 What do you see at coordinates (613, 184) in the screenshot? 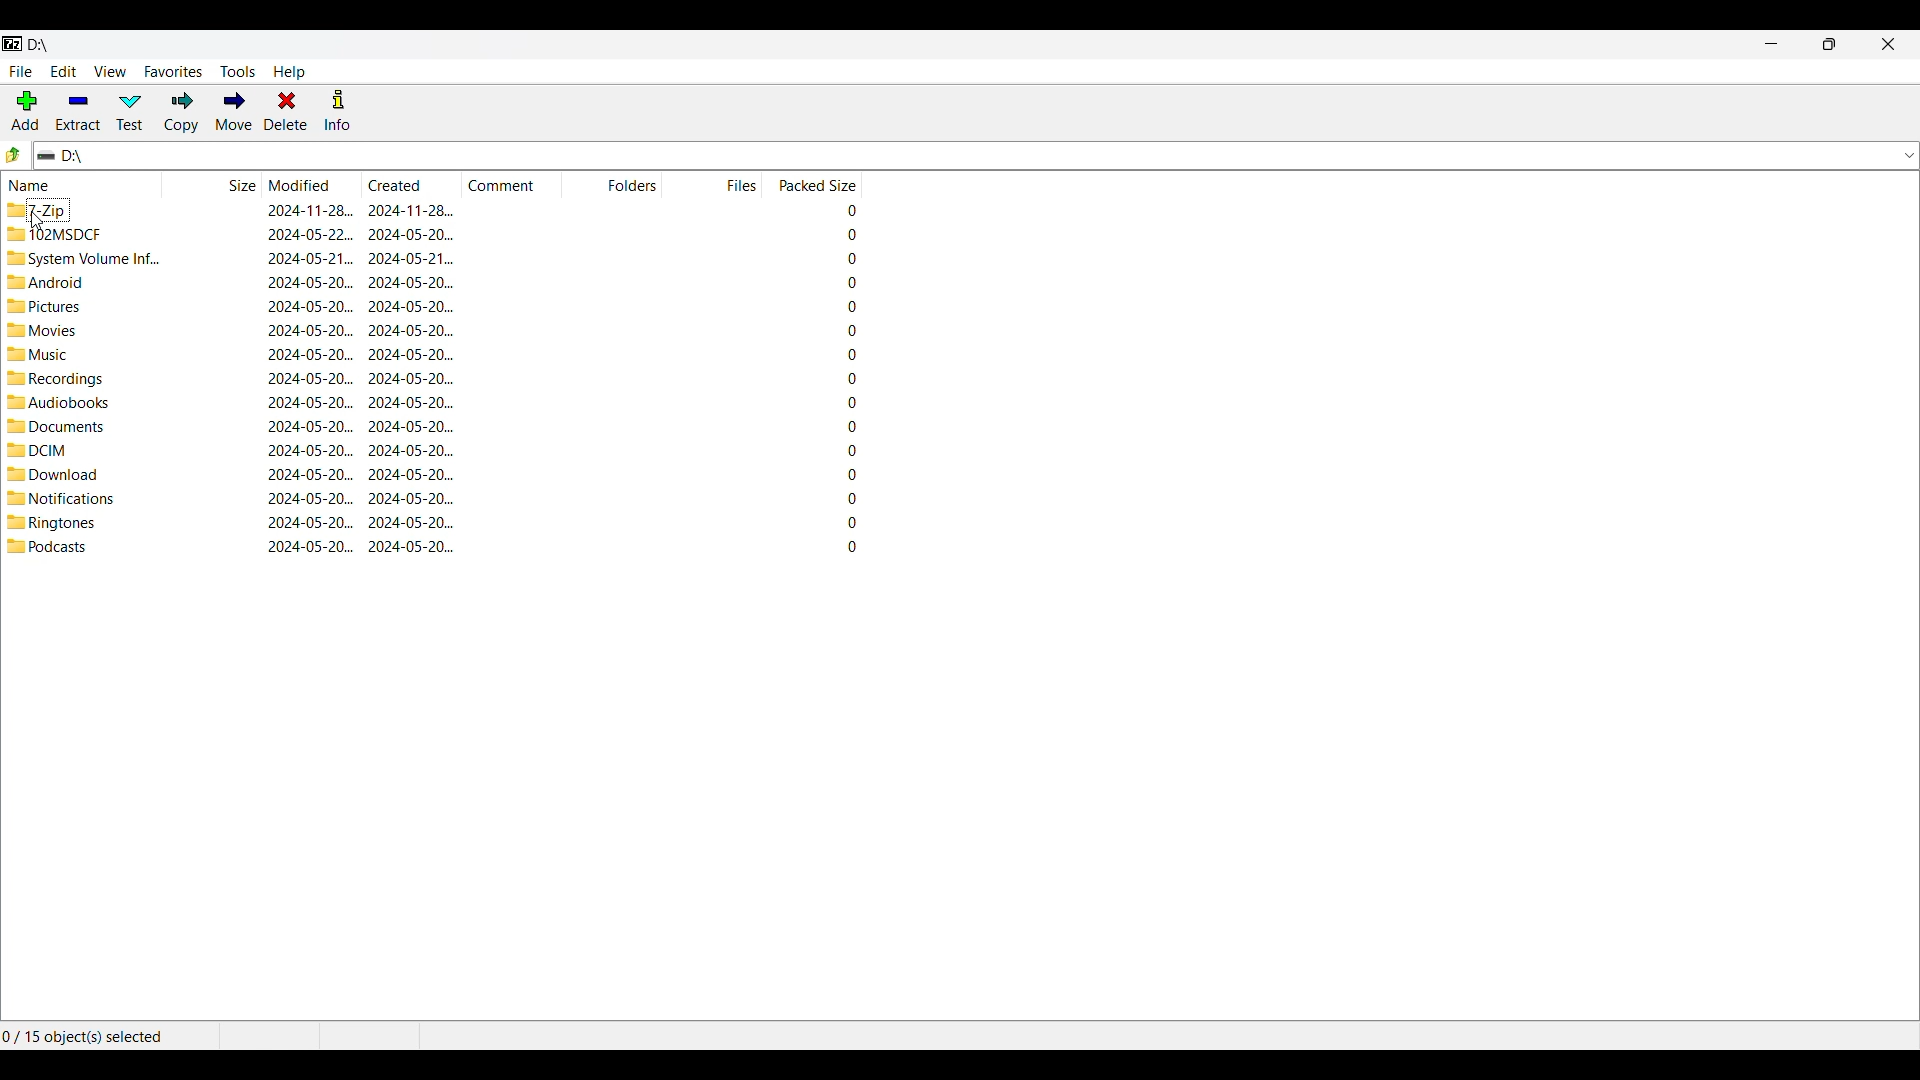
I see `Folders column` at bounding box center [613, 184].